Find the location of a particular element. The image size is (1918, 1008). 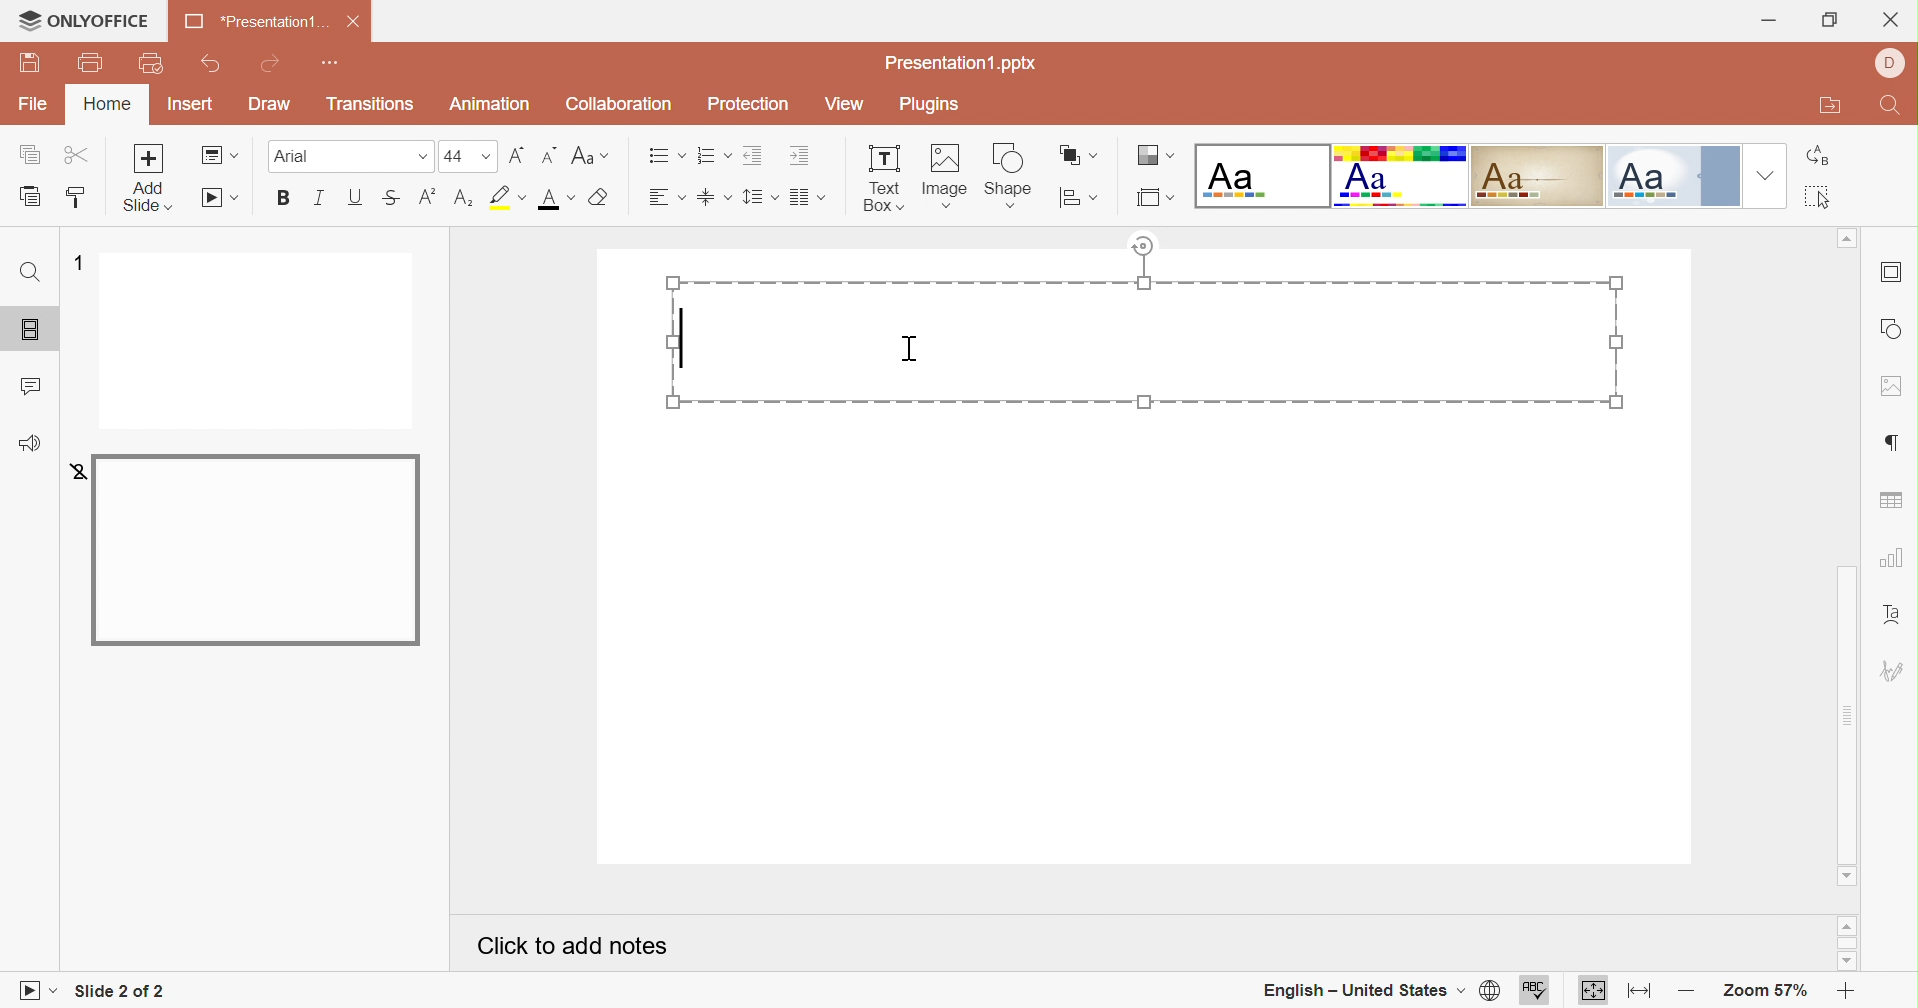

Collaboration is located at coordinates (618, 102).